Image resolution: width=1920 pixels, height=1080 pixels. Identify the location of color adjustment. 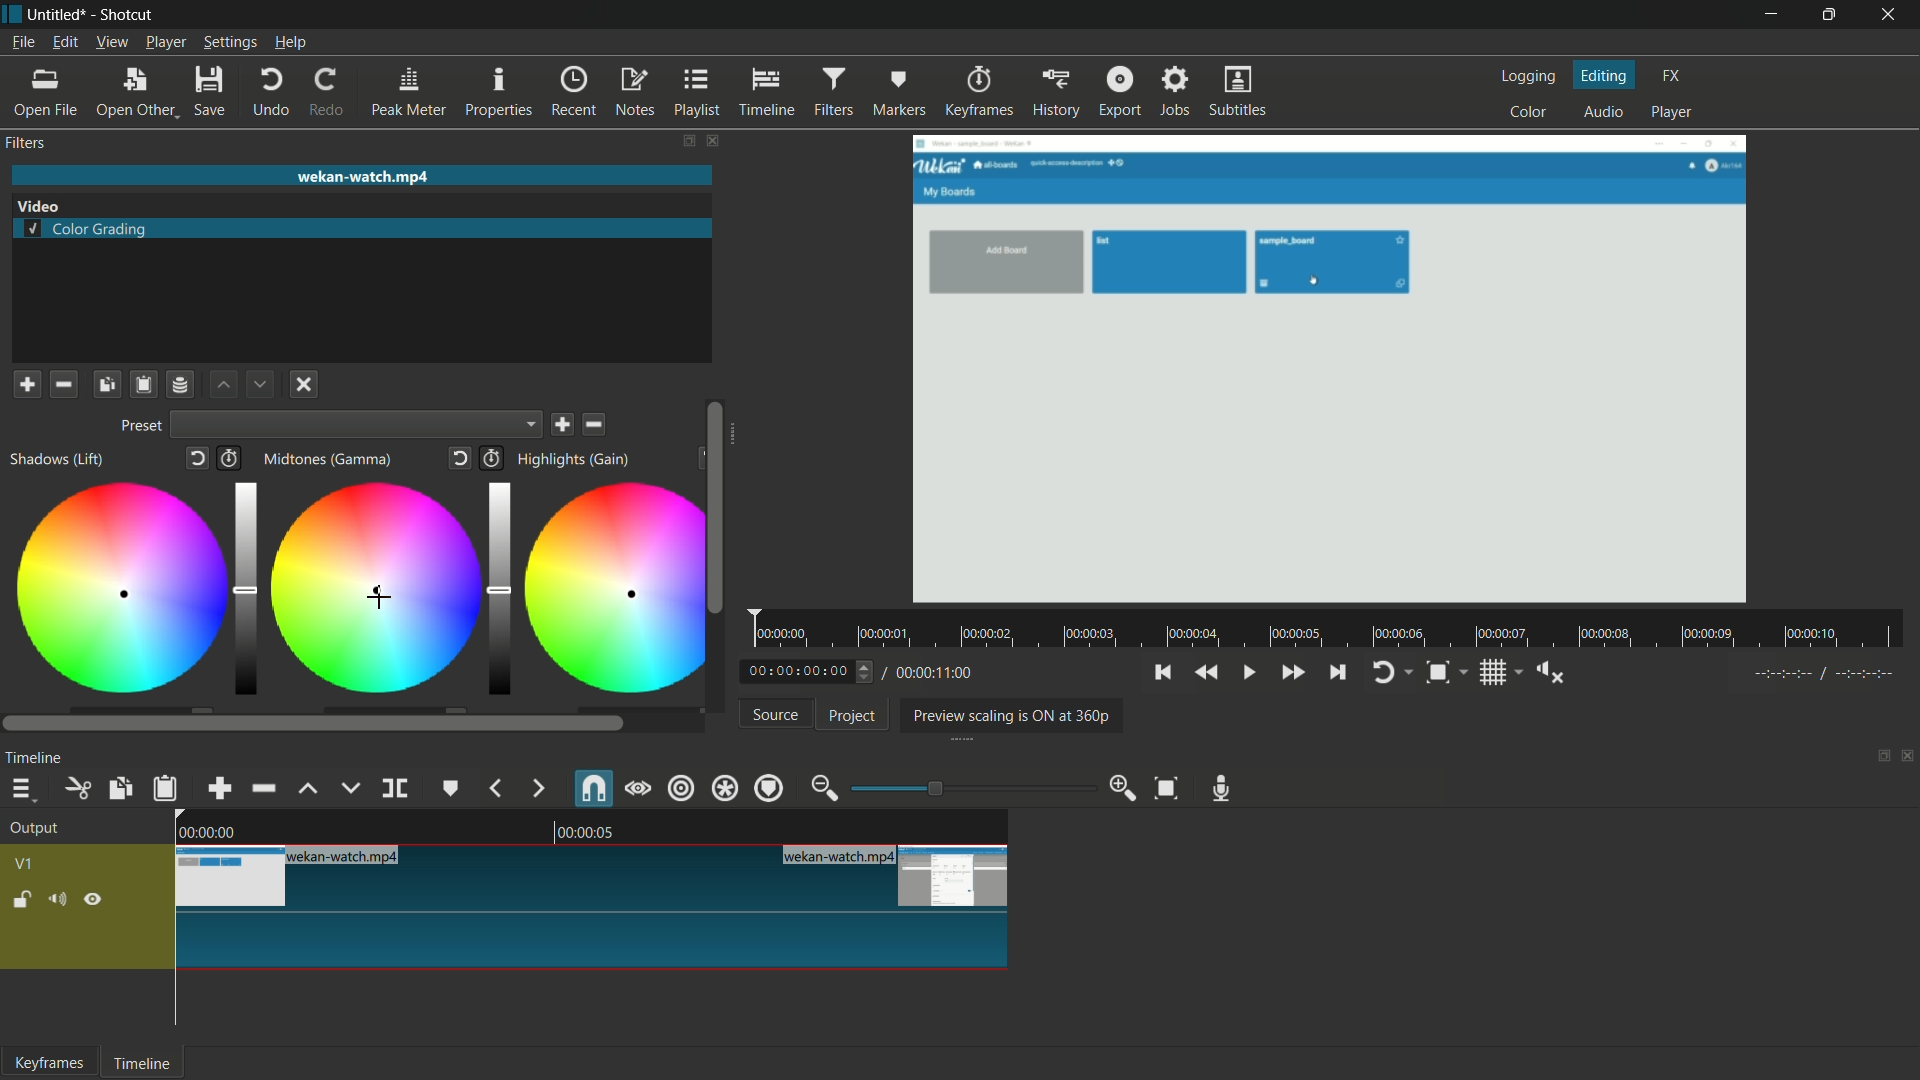
(608, 589).